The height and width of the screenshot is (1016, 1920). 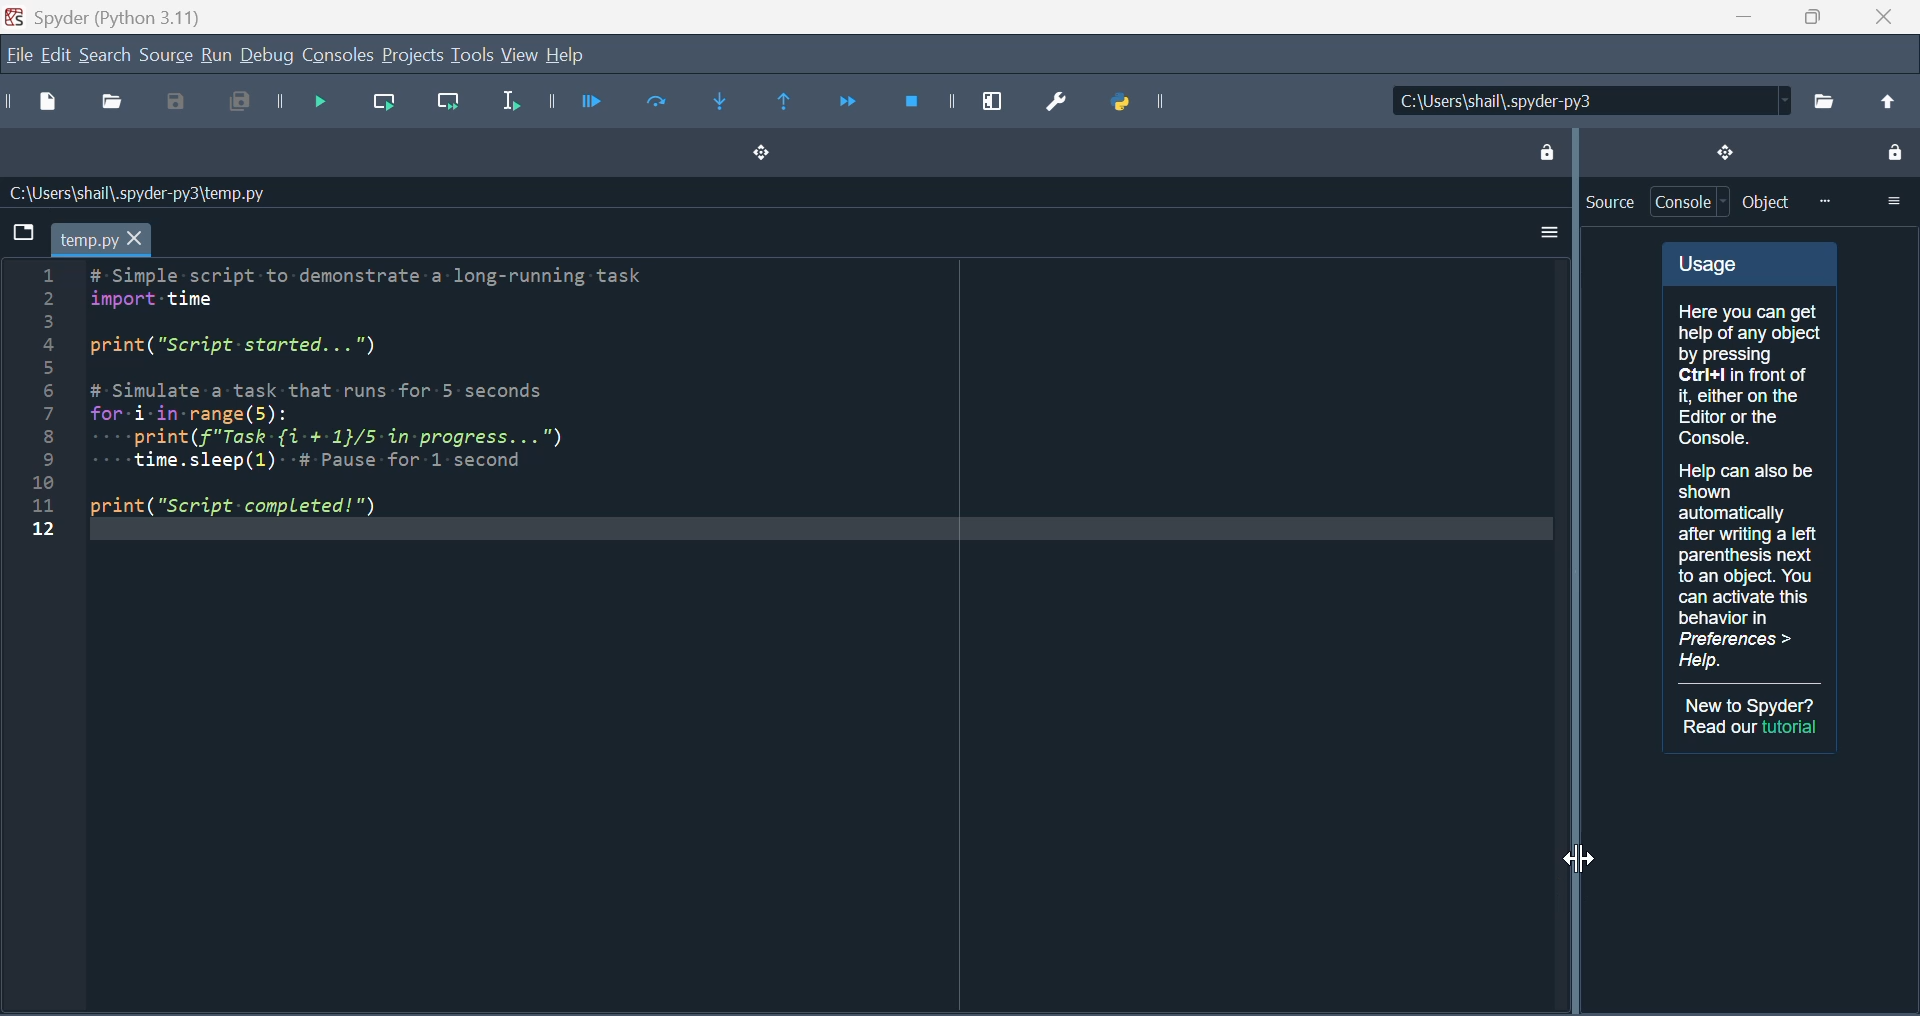 What do you see at coordinates (1752, 705) in the screenshot?
I see `New to Spyder?` at bounding box center [1752, 705].